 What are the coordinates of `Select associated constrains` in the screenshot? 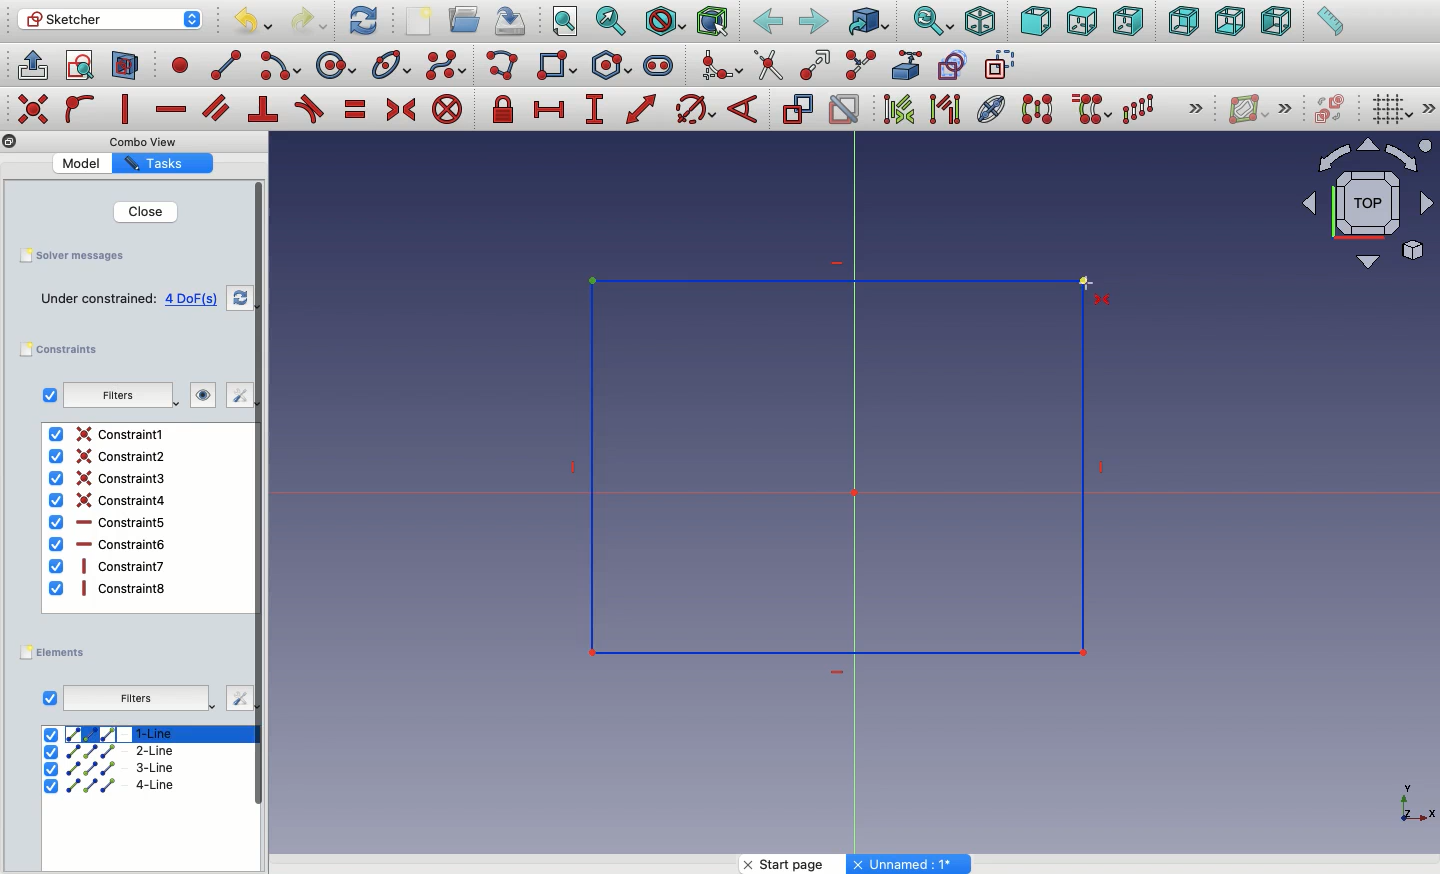 It's located at (895, 109).